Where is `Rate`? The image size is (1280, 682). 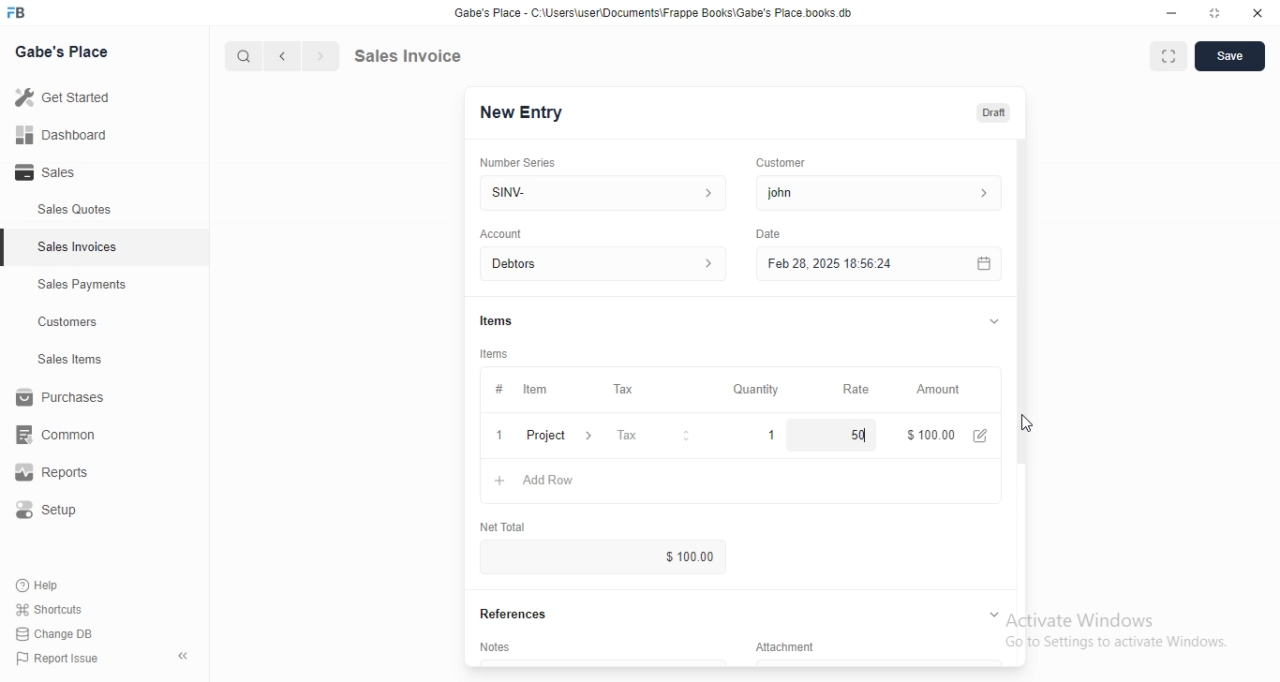 Rate is located at coordinates (853, 389).